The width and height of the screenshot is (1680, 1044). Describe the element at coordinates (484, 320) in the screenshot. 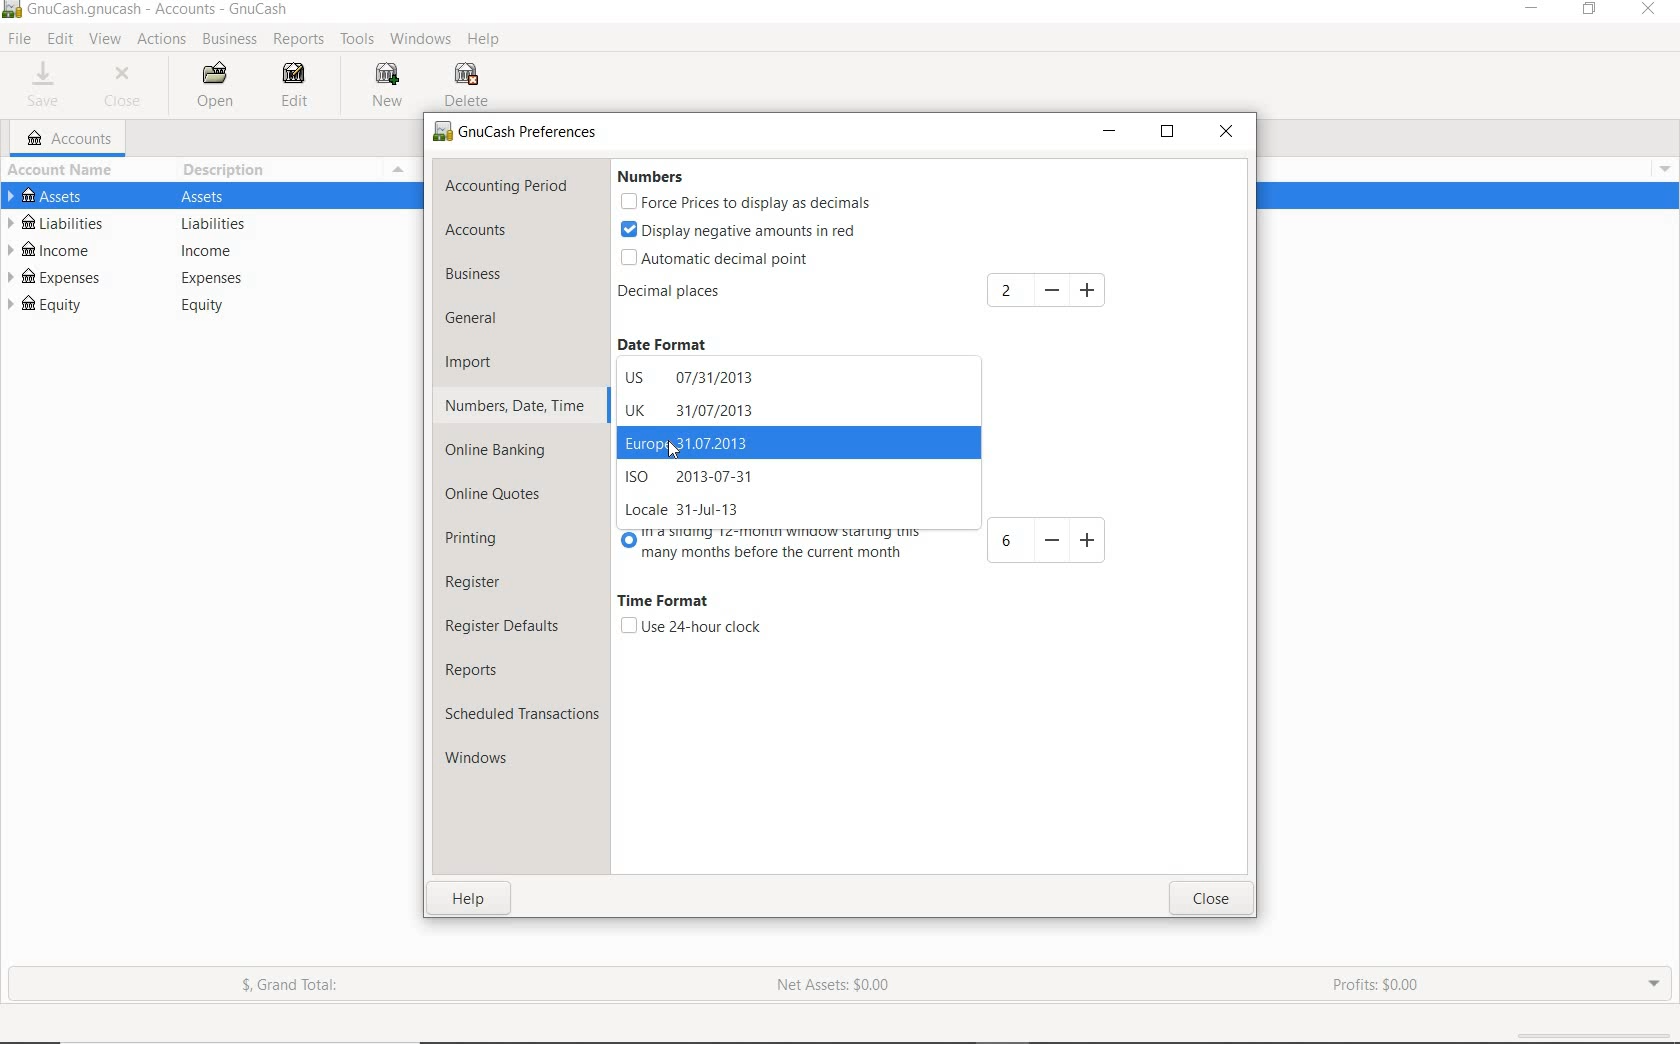

I see `general` at that location.